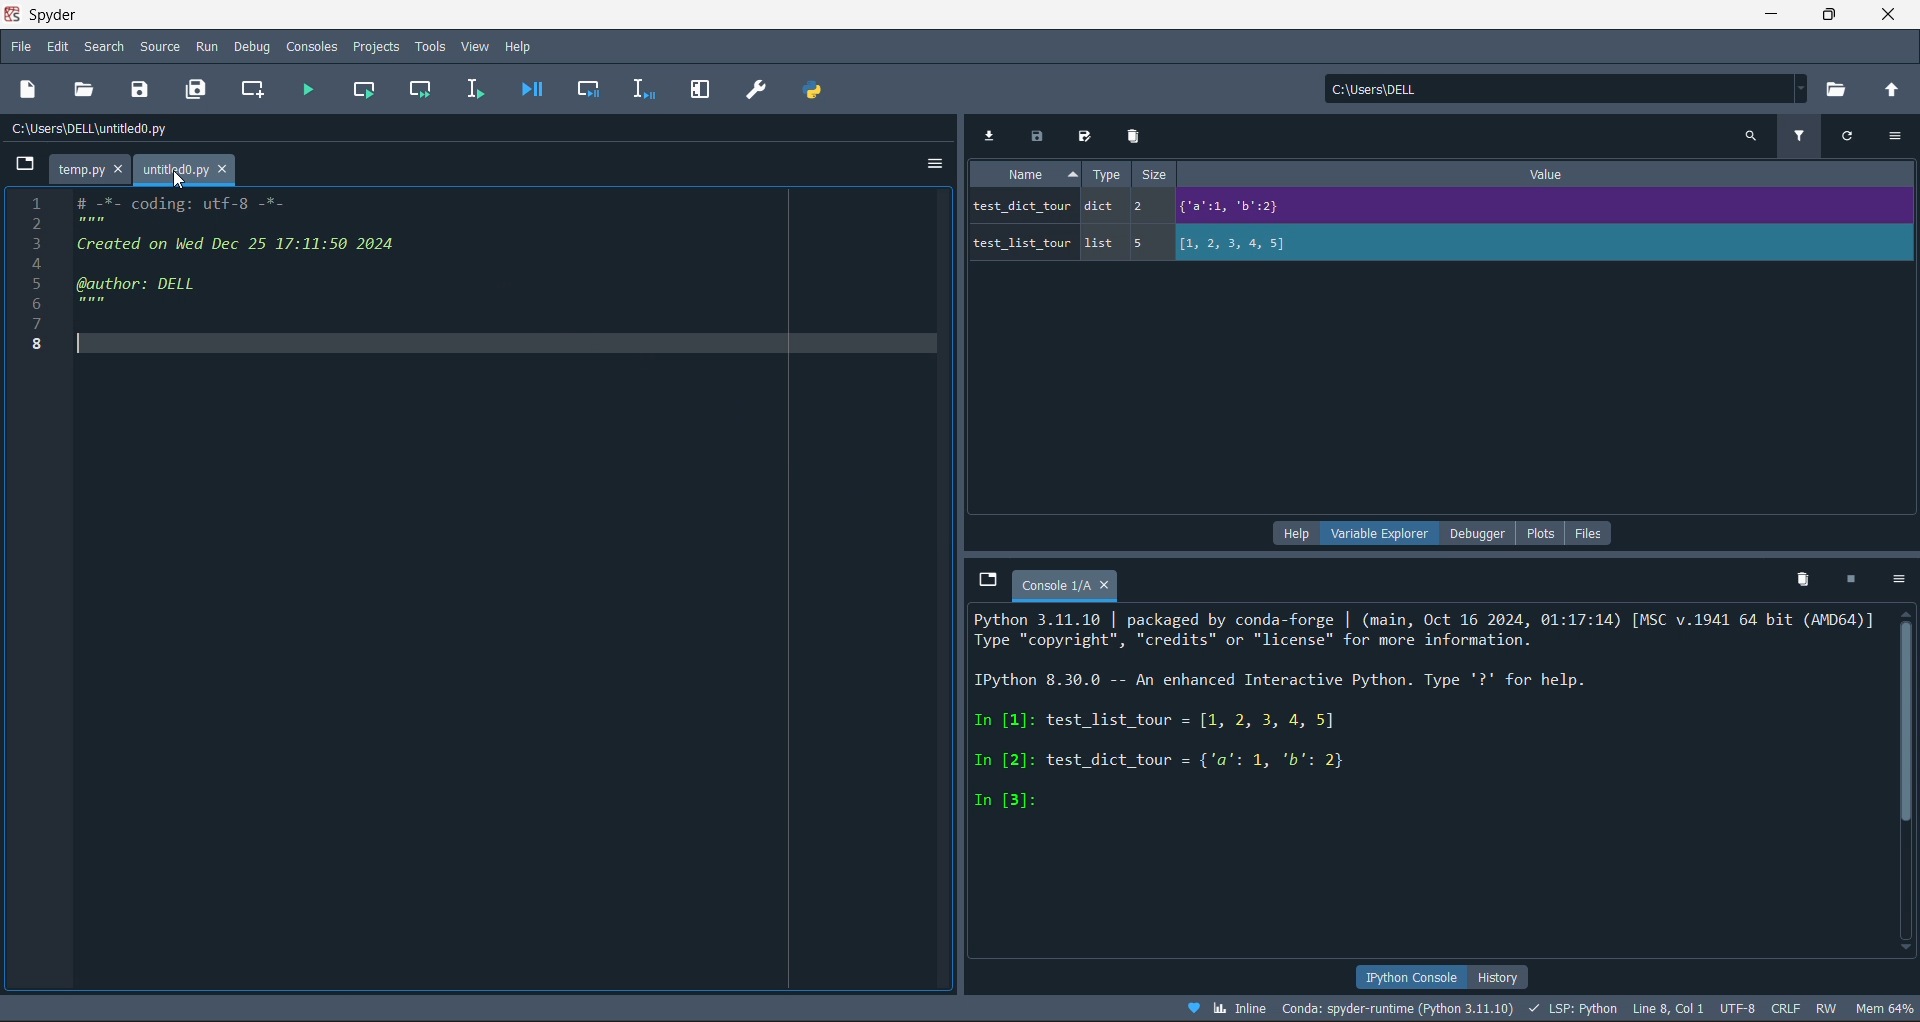 The width and height of the screenshot is (1920, 1022). I want to click on LSP: Python, so click(1574, 1007).